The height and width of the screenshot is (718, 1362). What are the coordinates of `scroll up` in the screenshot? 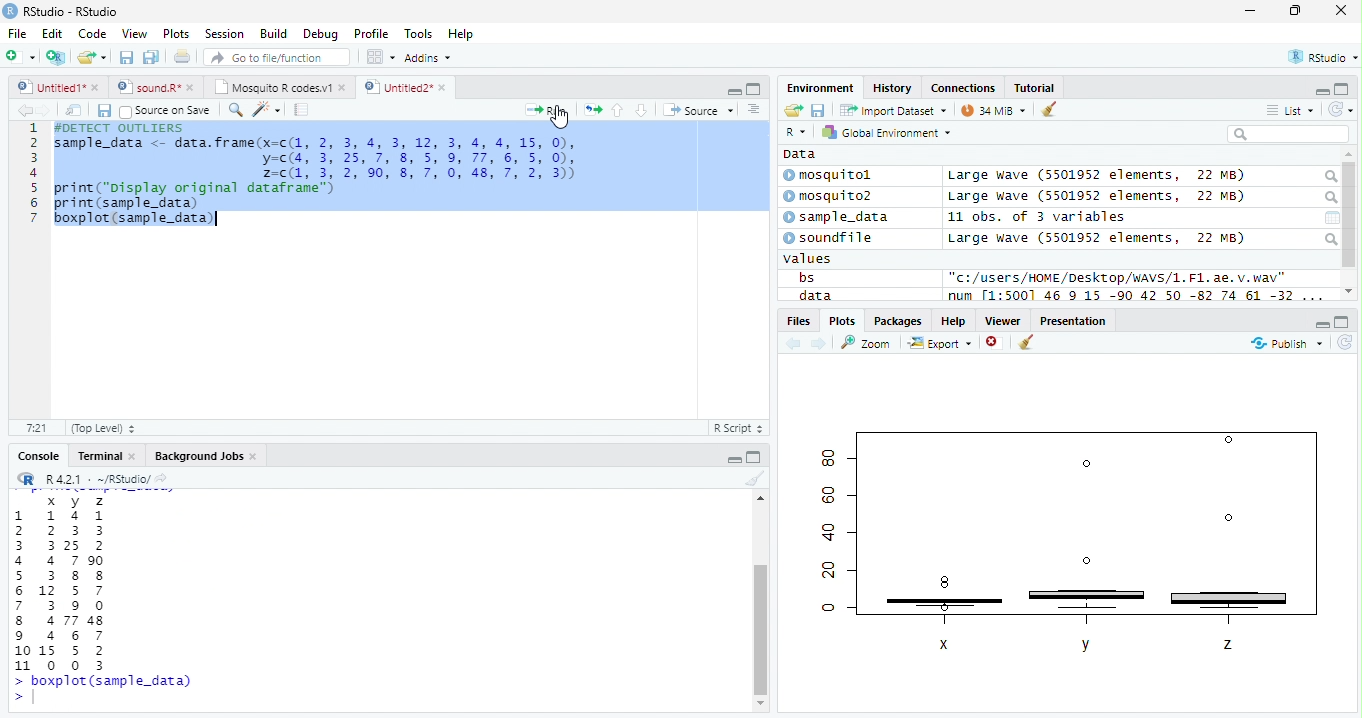 It's located at (1349, 155).